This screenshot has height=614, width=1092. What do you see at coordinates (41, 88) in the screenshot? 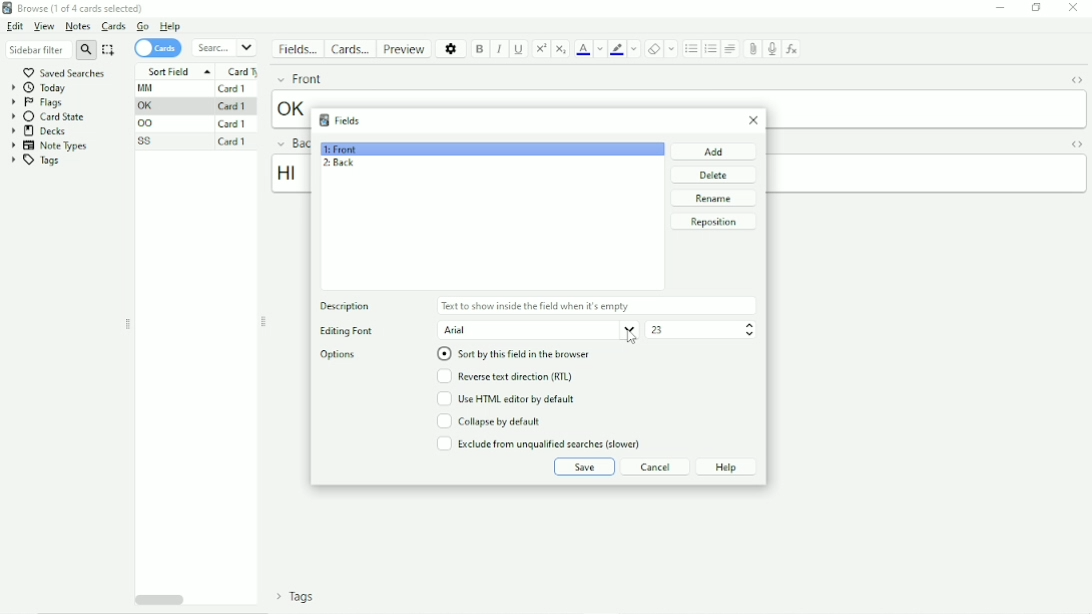
I see `Today` at bounding box center [41, 88].